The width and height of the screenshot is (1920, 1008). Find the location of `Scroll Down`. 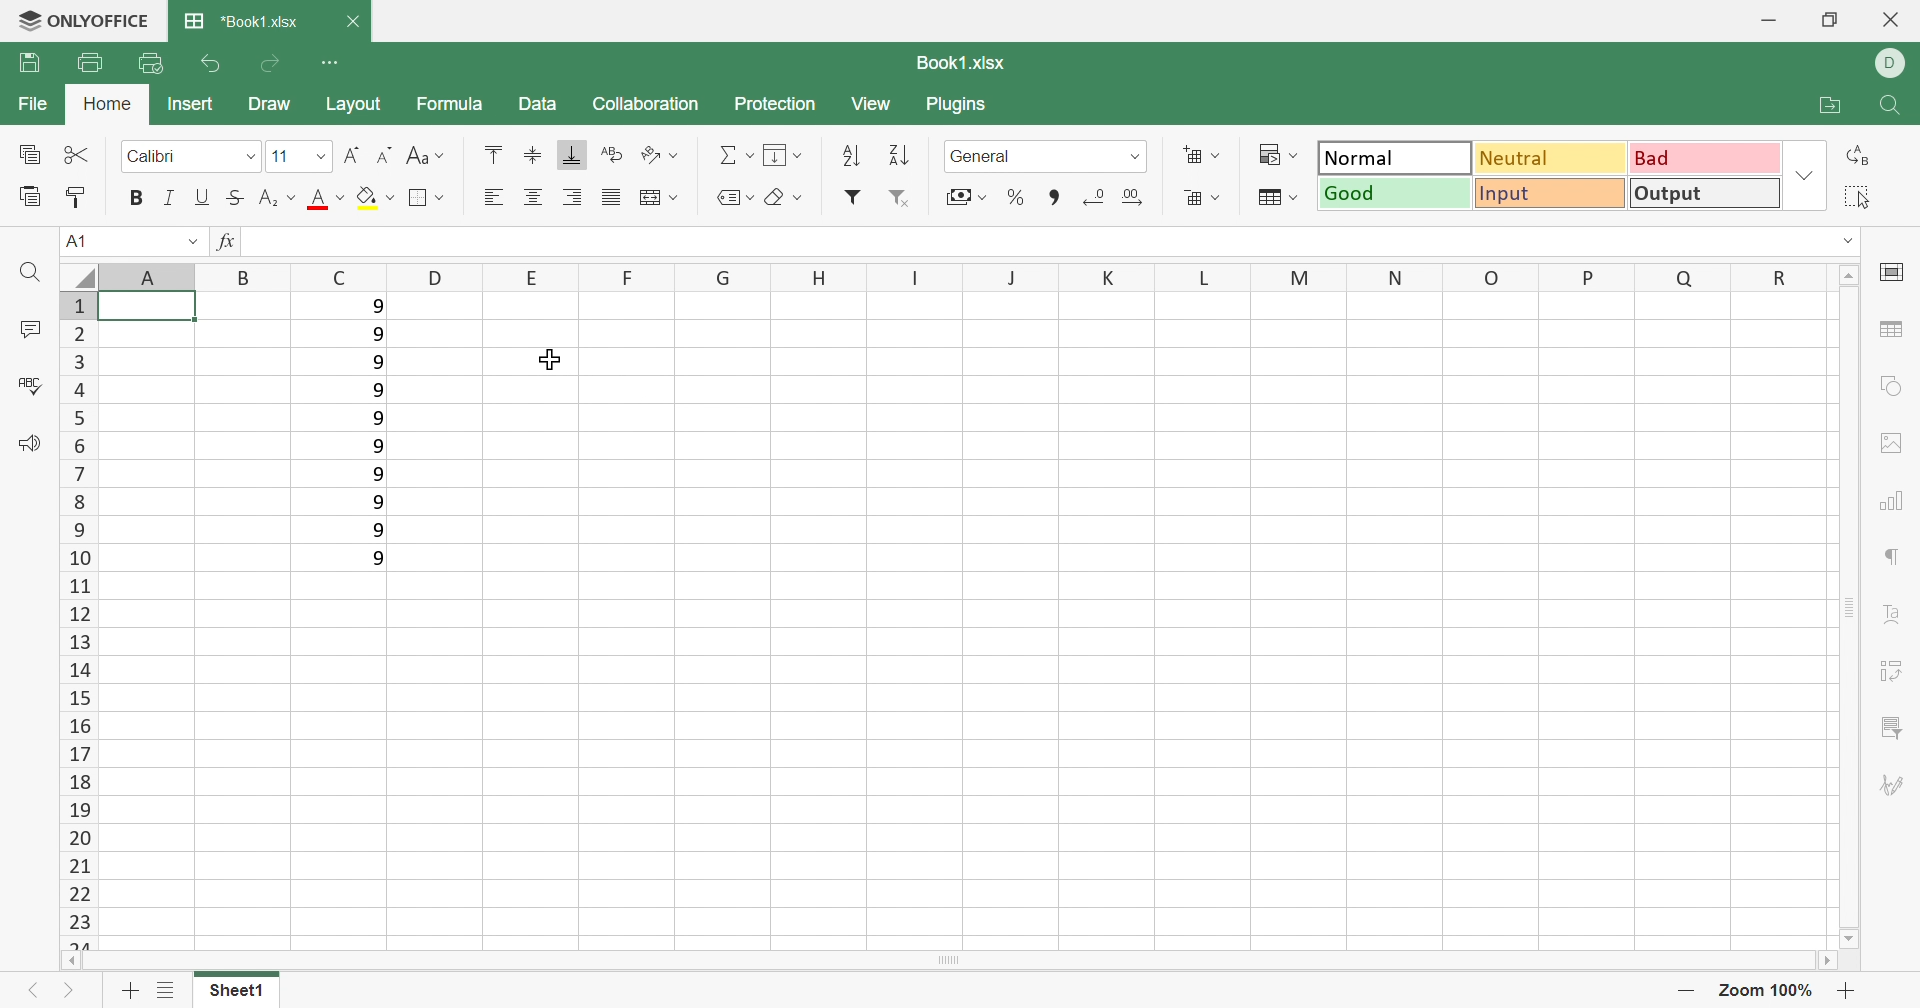

Scroll Down is located at coordinates (1849, 936).